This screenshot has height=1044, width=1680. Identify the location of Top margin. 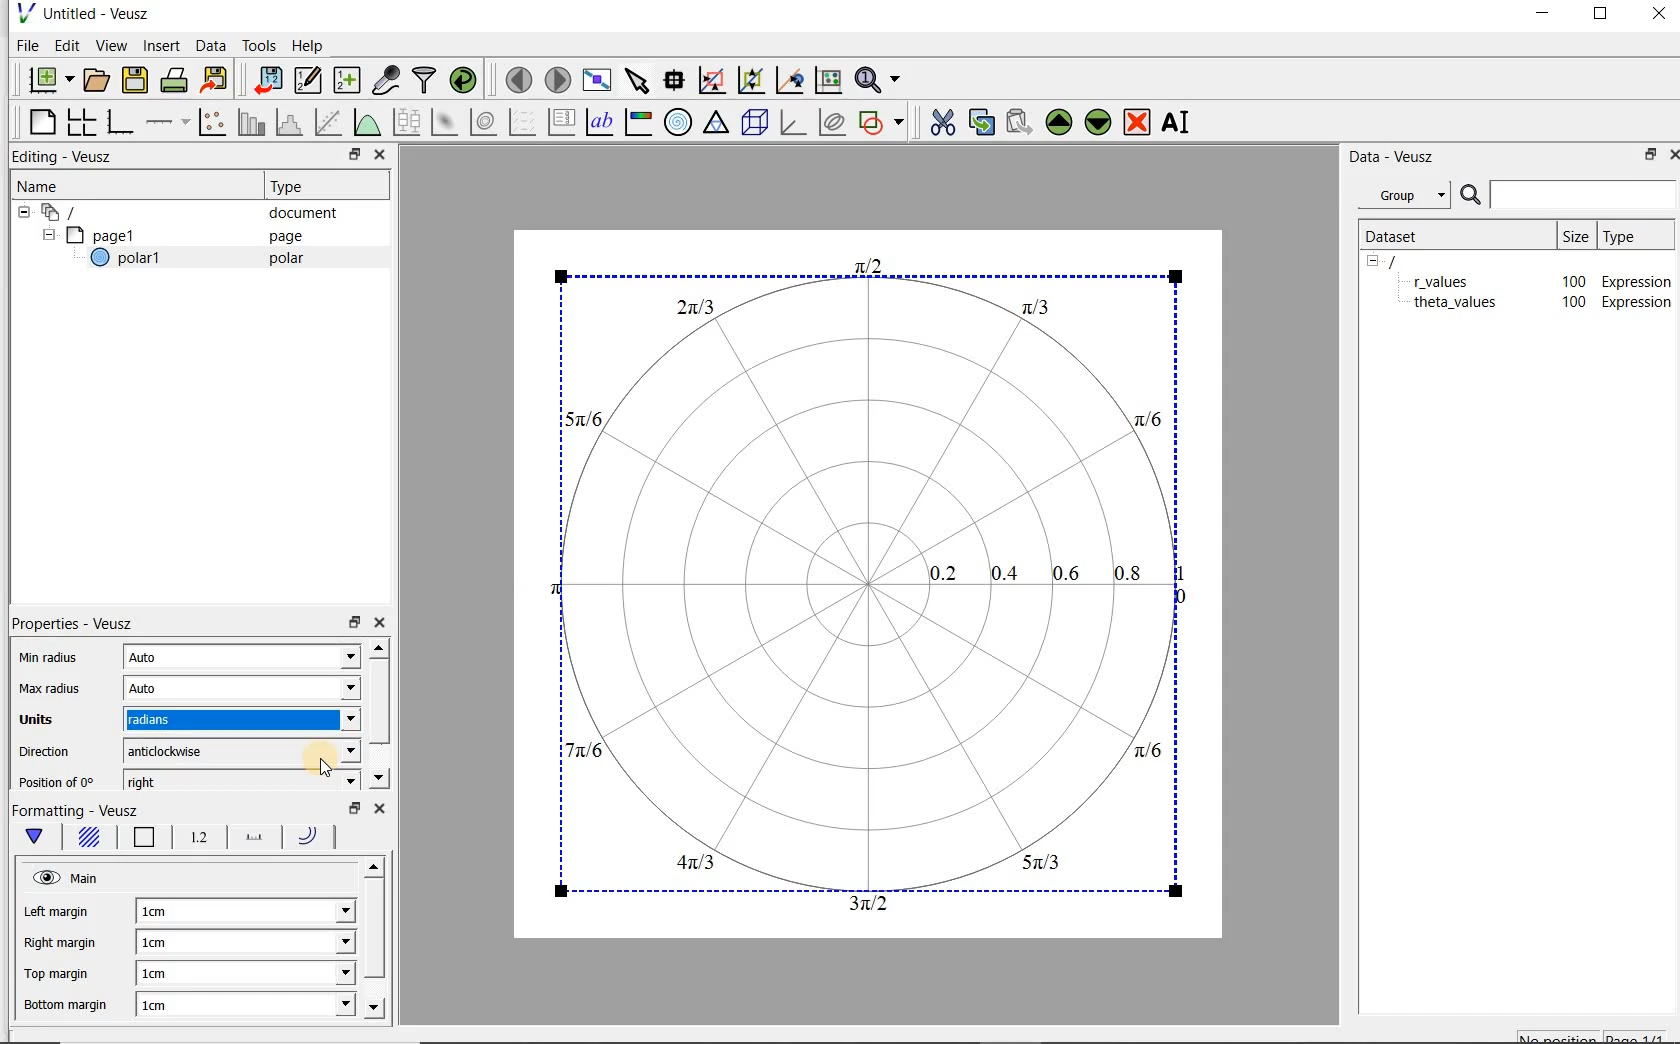
(59, 975).